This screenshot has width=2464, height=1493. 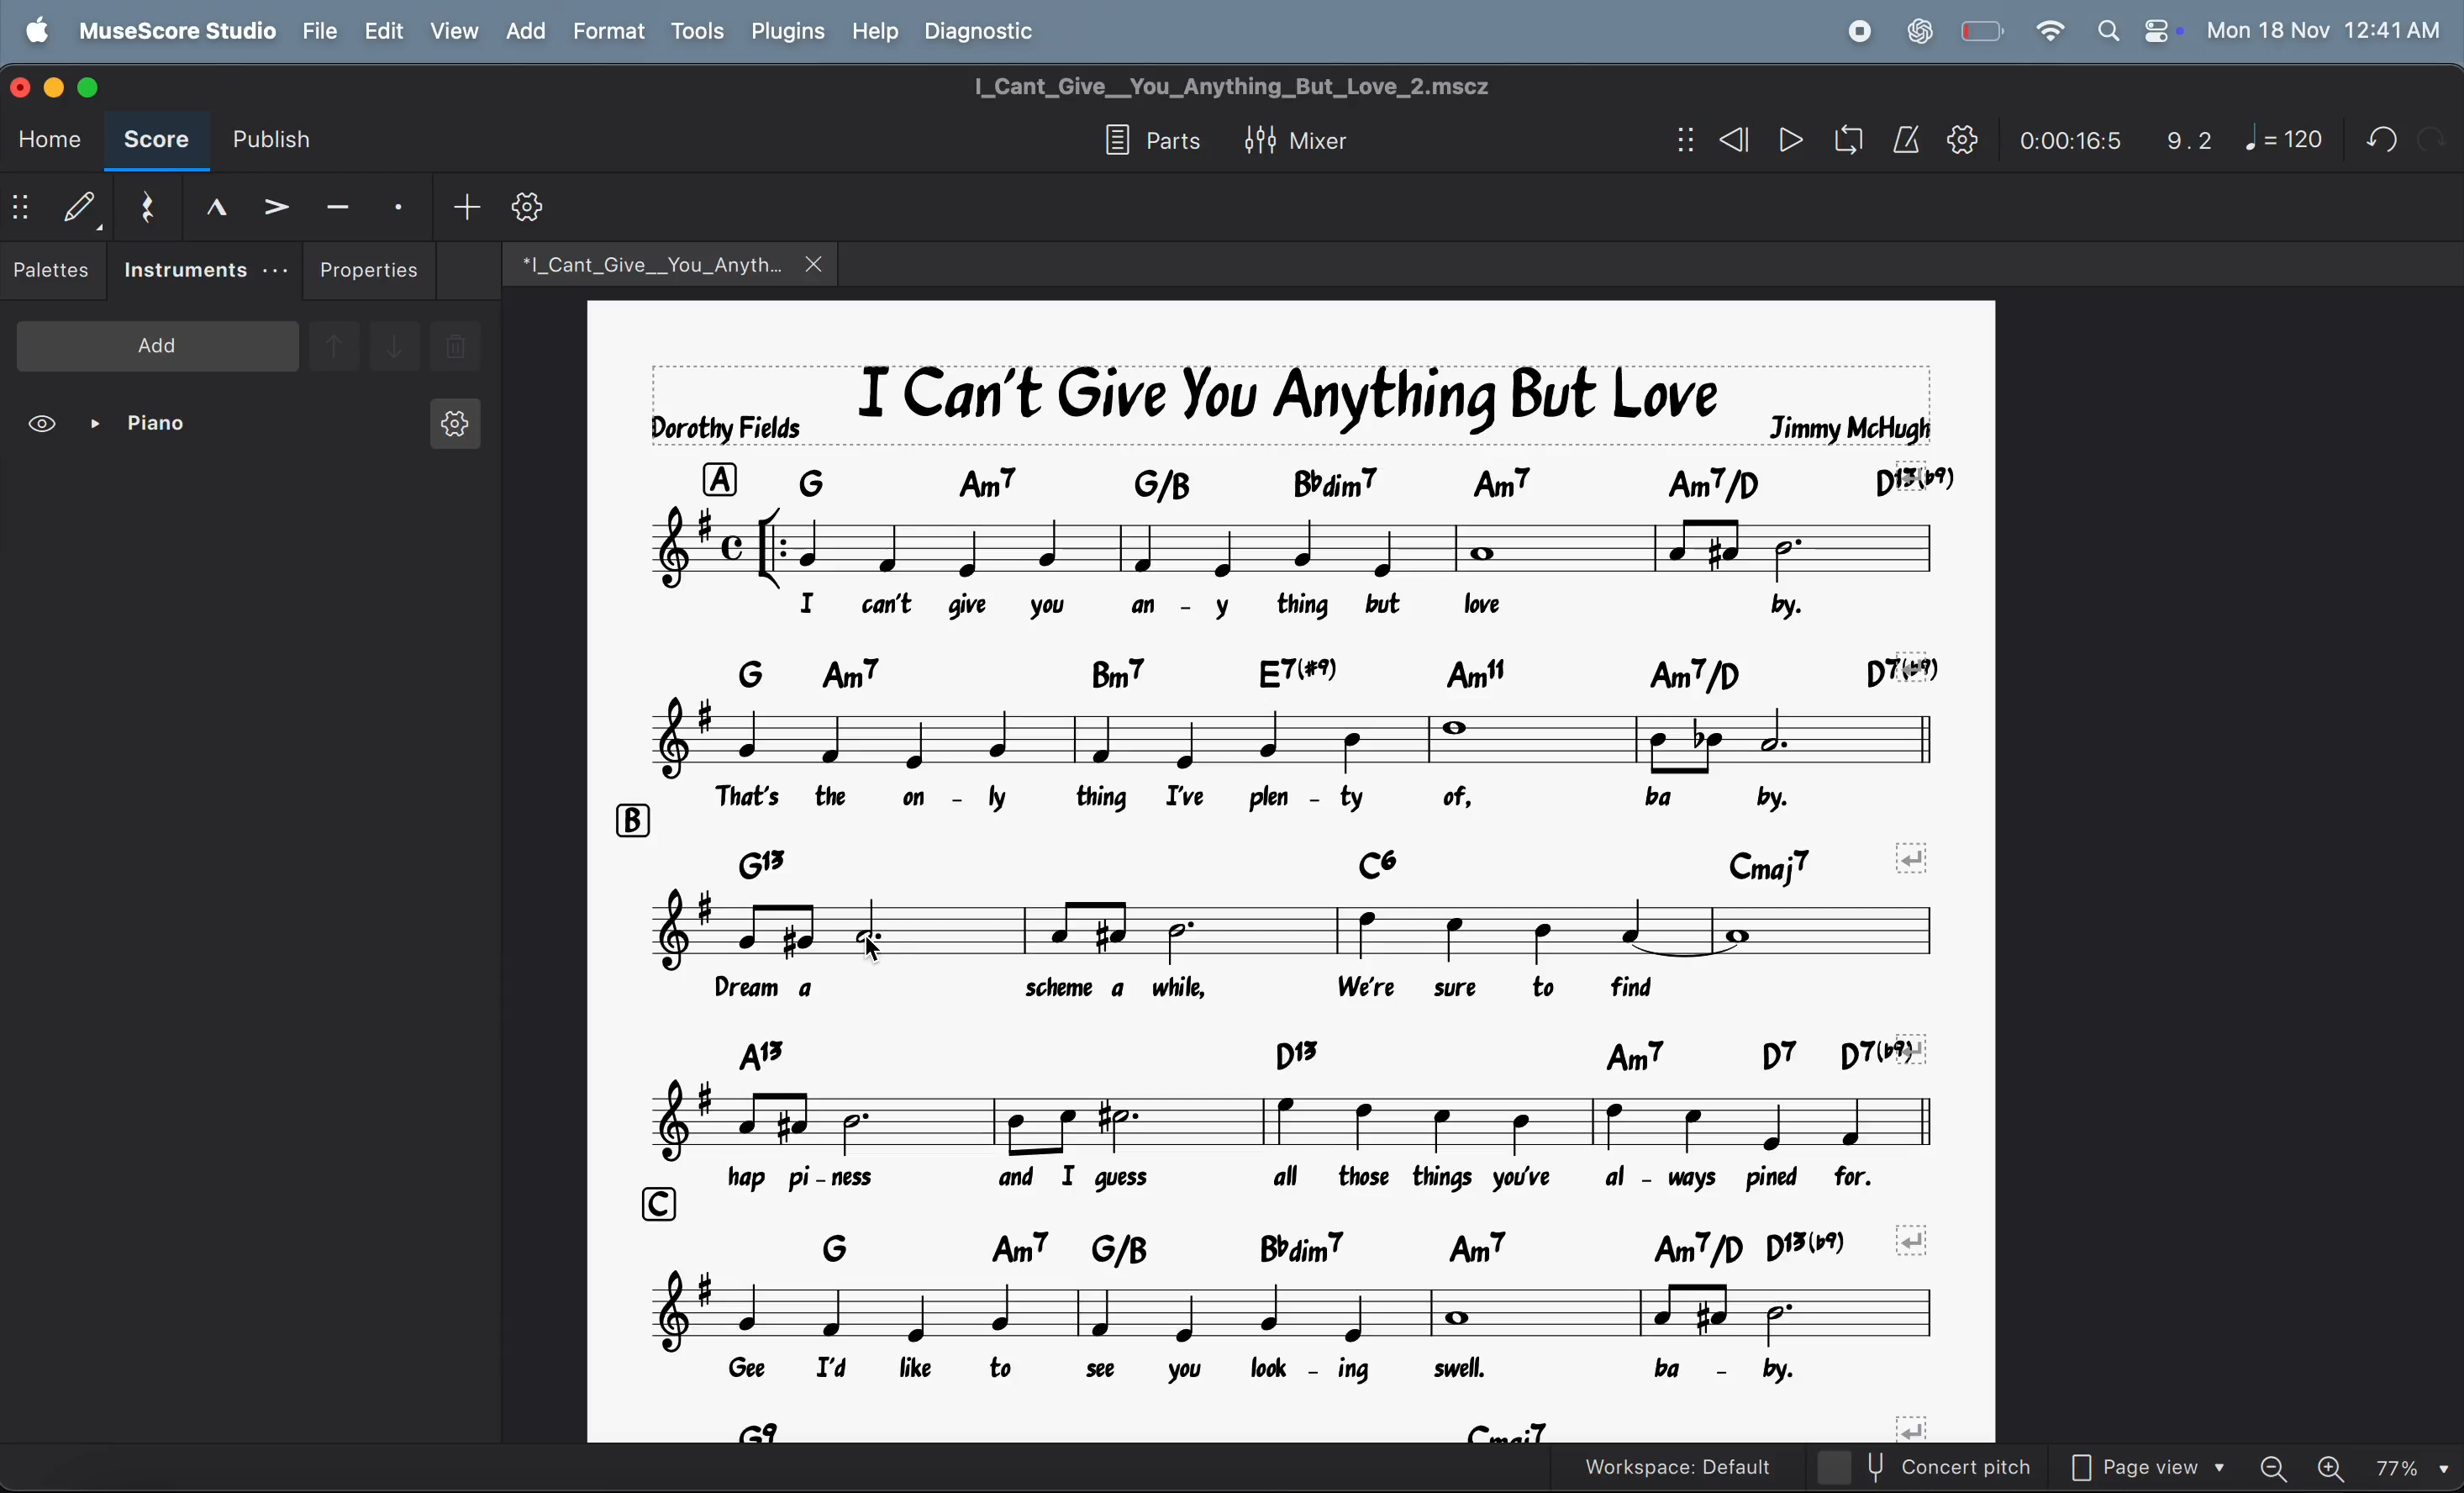 I want to click on pallettes, so click(x=53, y=271).